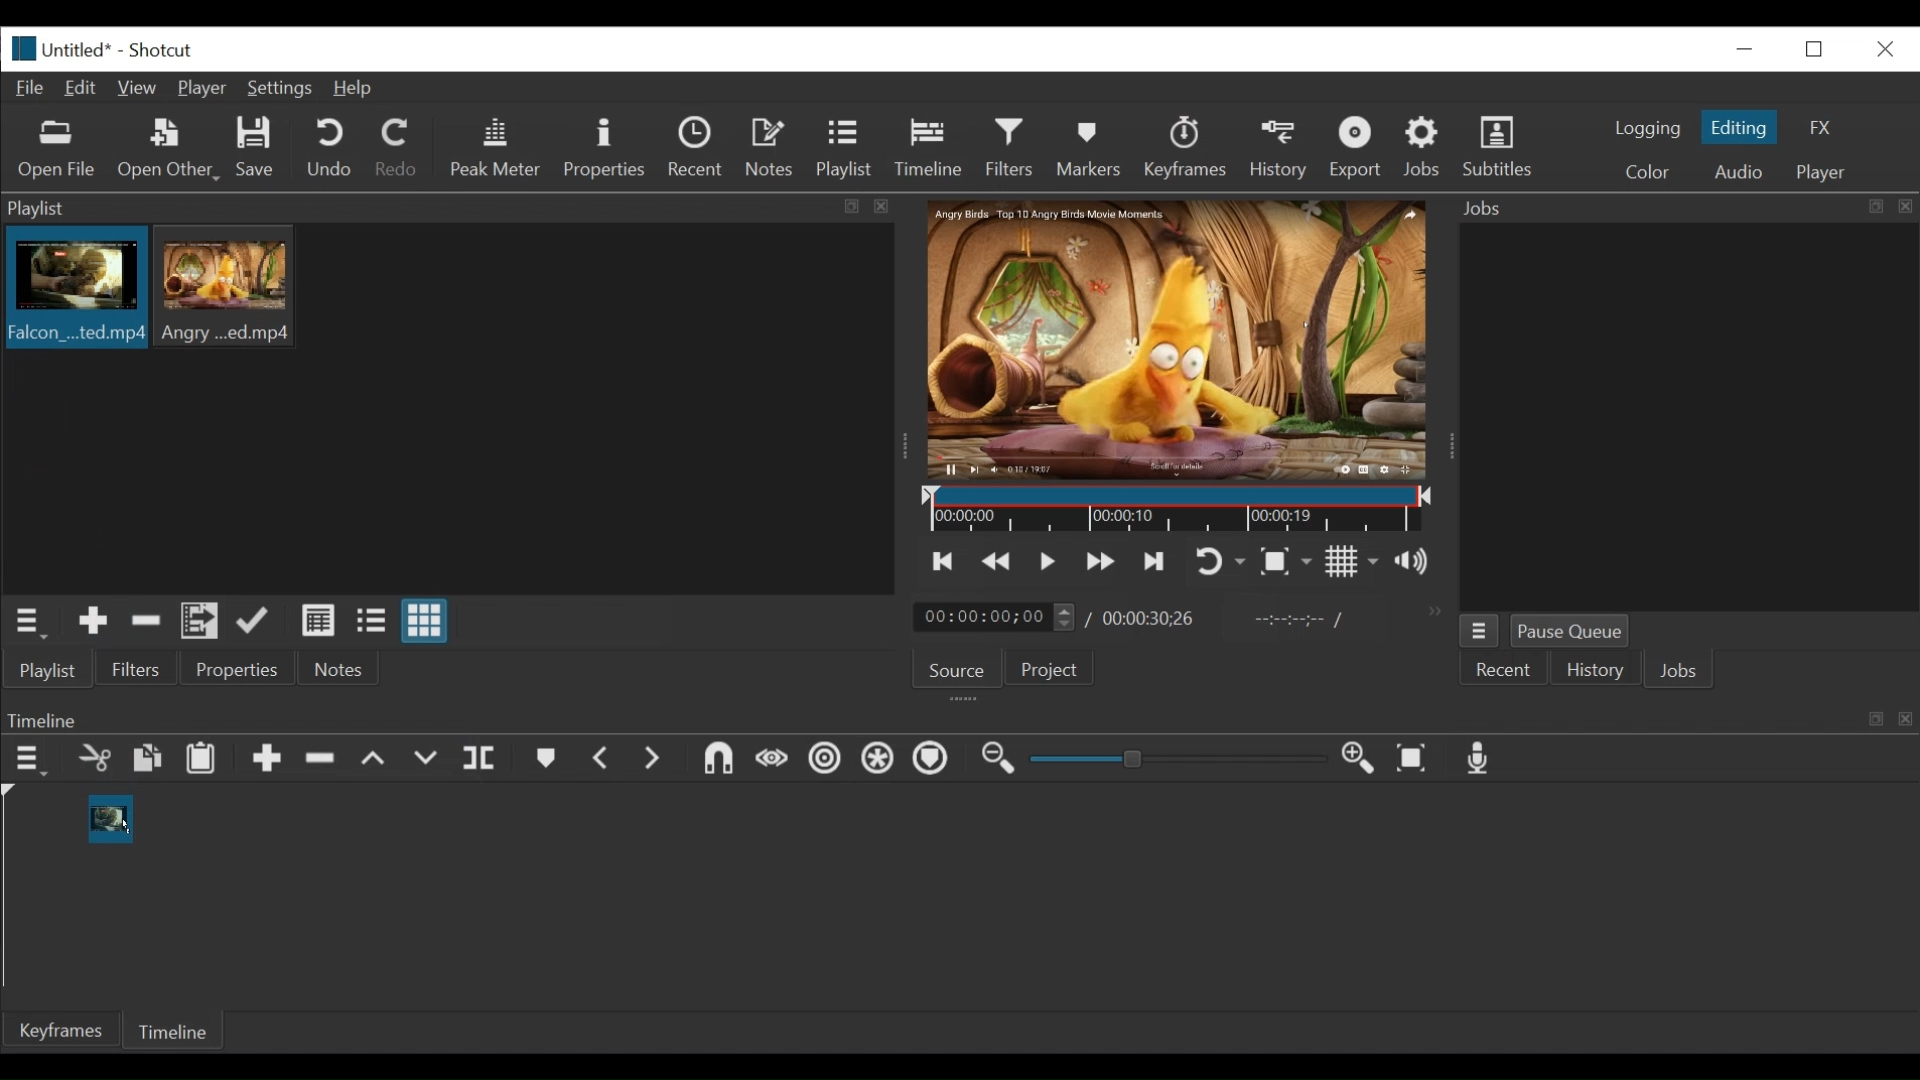 The height and width of the screenshot is (1080, 1920). What do you see at coordinates (1820, 47) in the screenshot?
I see `restore` at bounding box center [1820, 47].